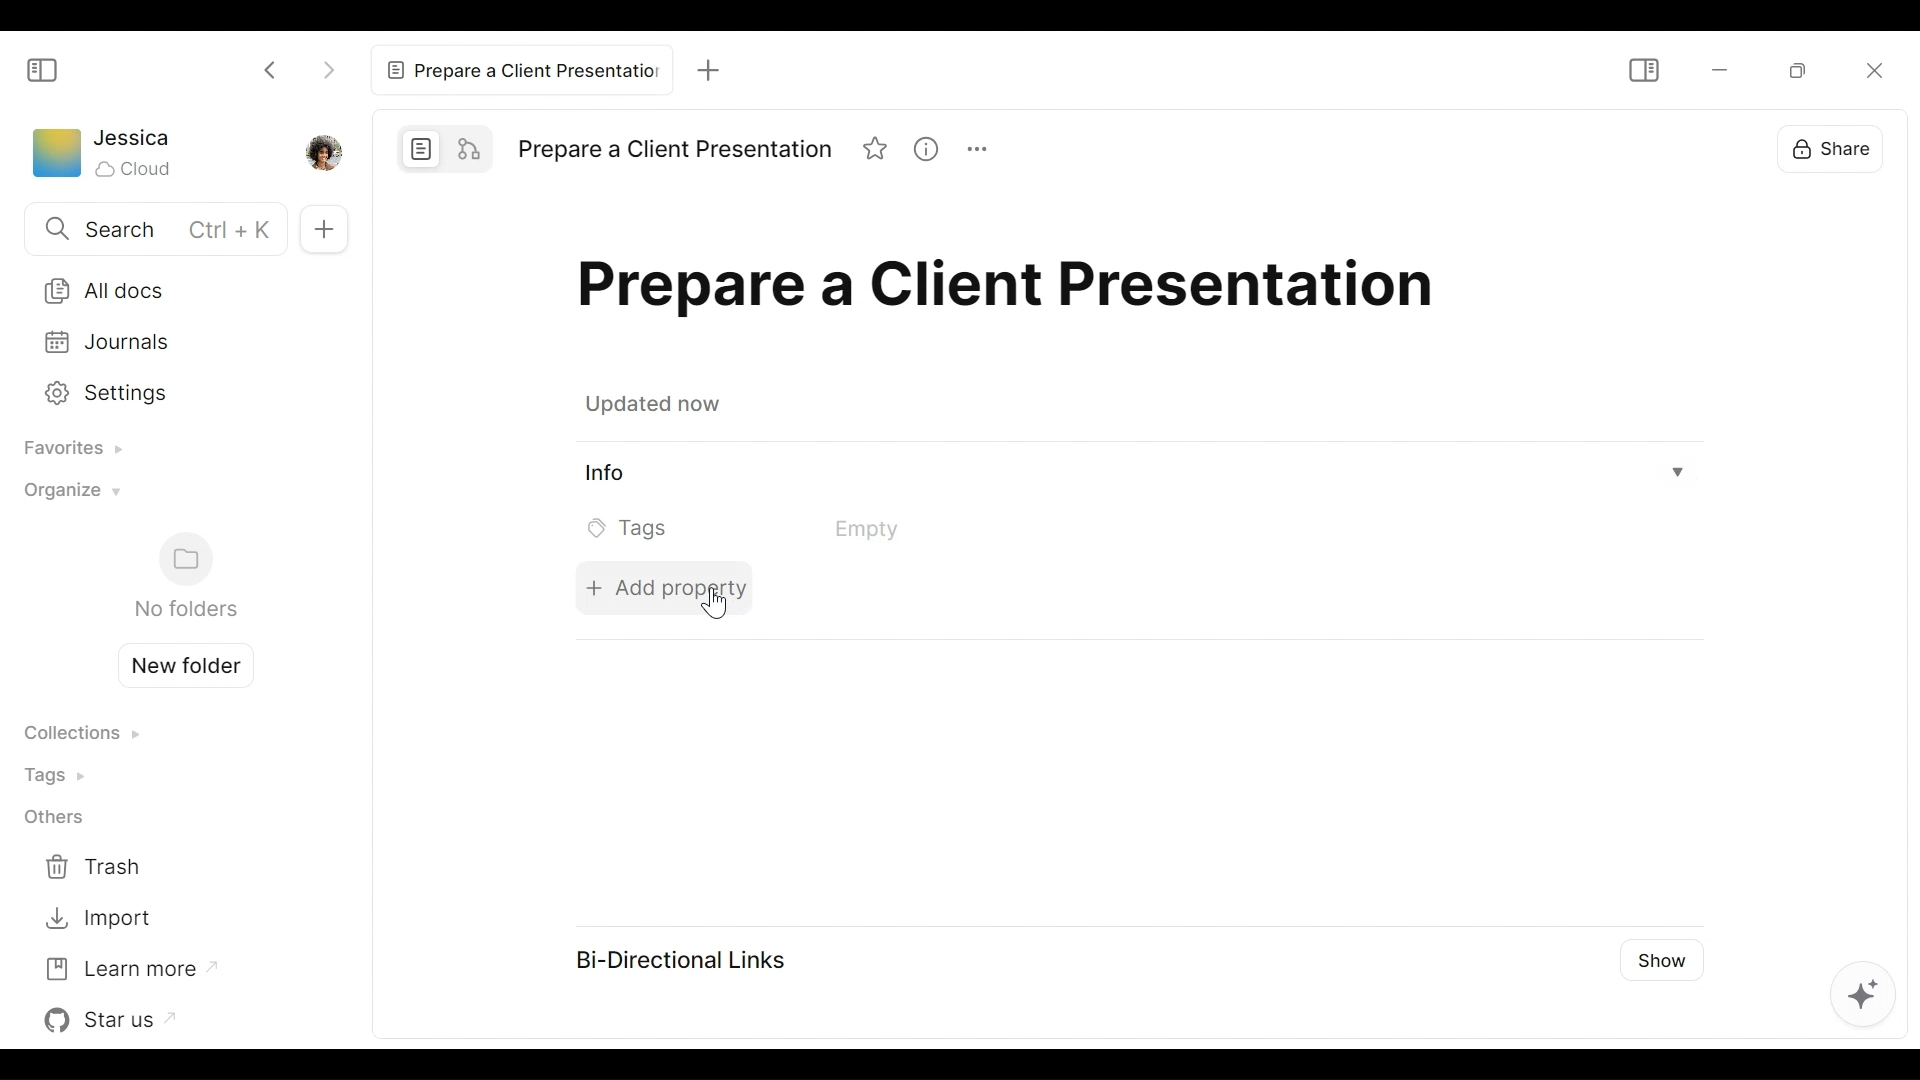 This screenshot has width=1920, height=1080. I want to click on More, so click(986, 152).